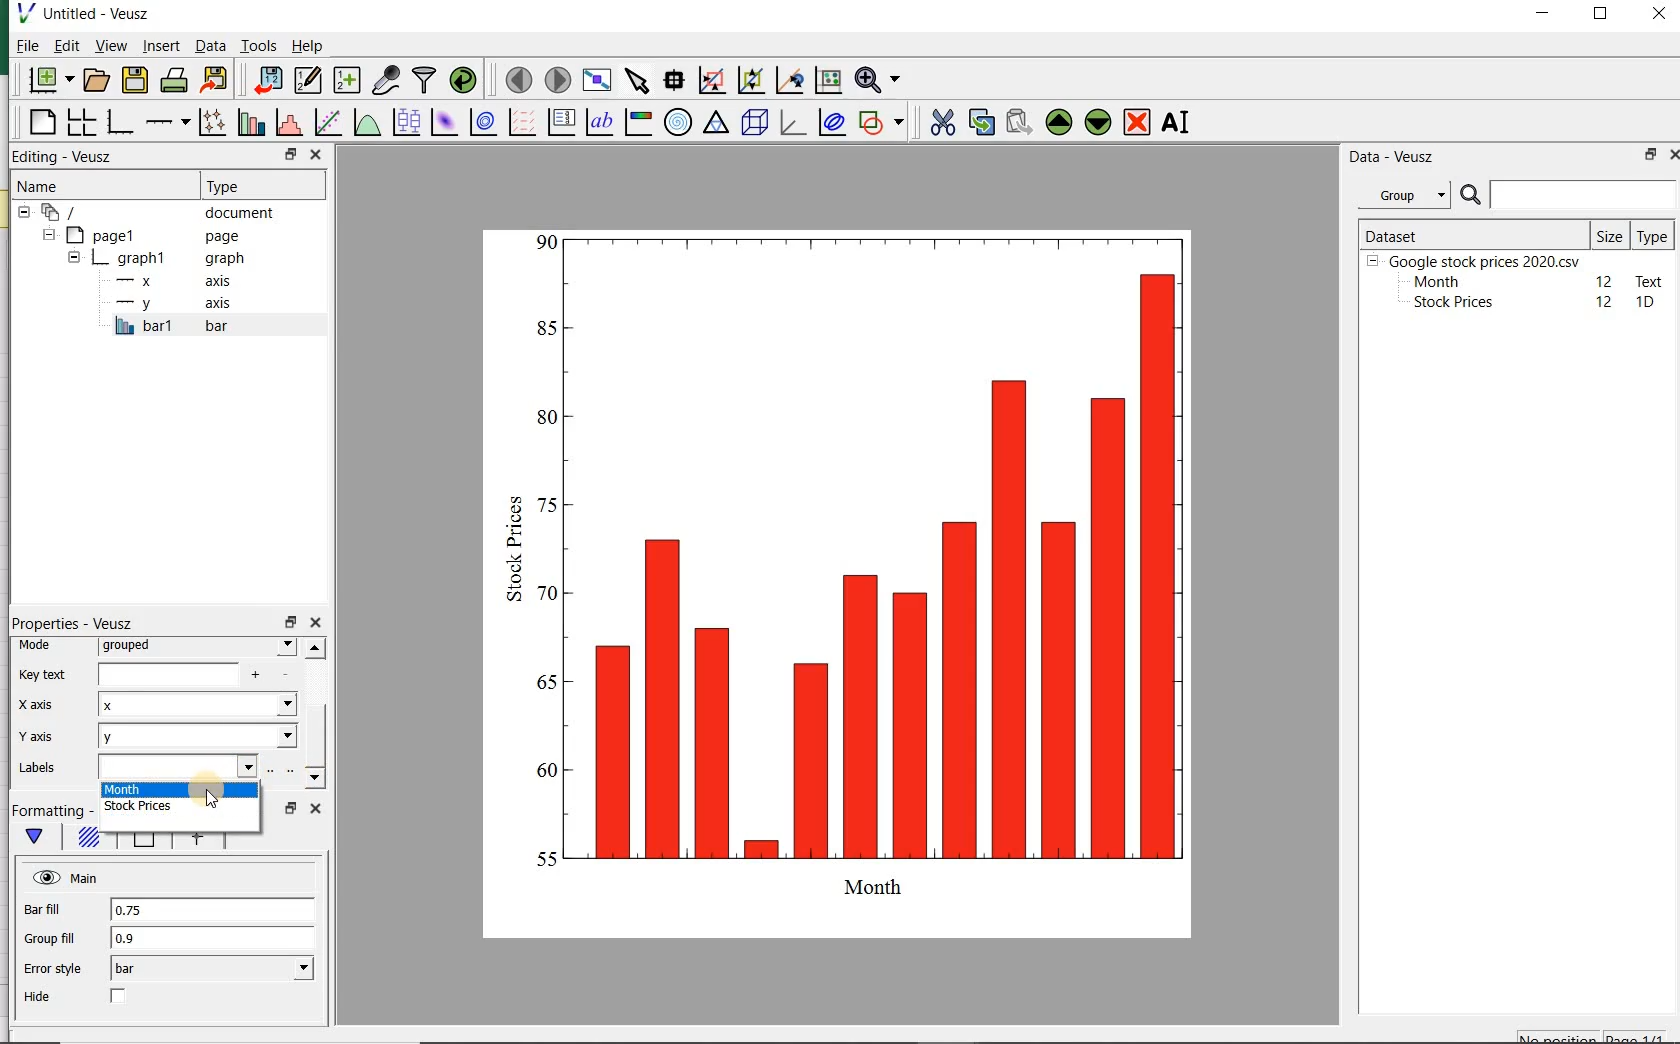 This screenshot has height=1044, width=1680. I want to click on plot a 2d dataset as an image, so click(442, 122).